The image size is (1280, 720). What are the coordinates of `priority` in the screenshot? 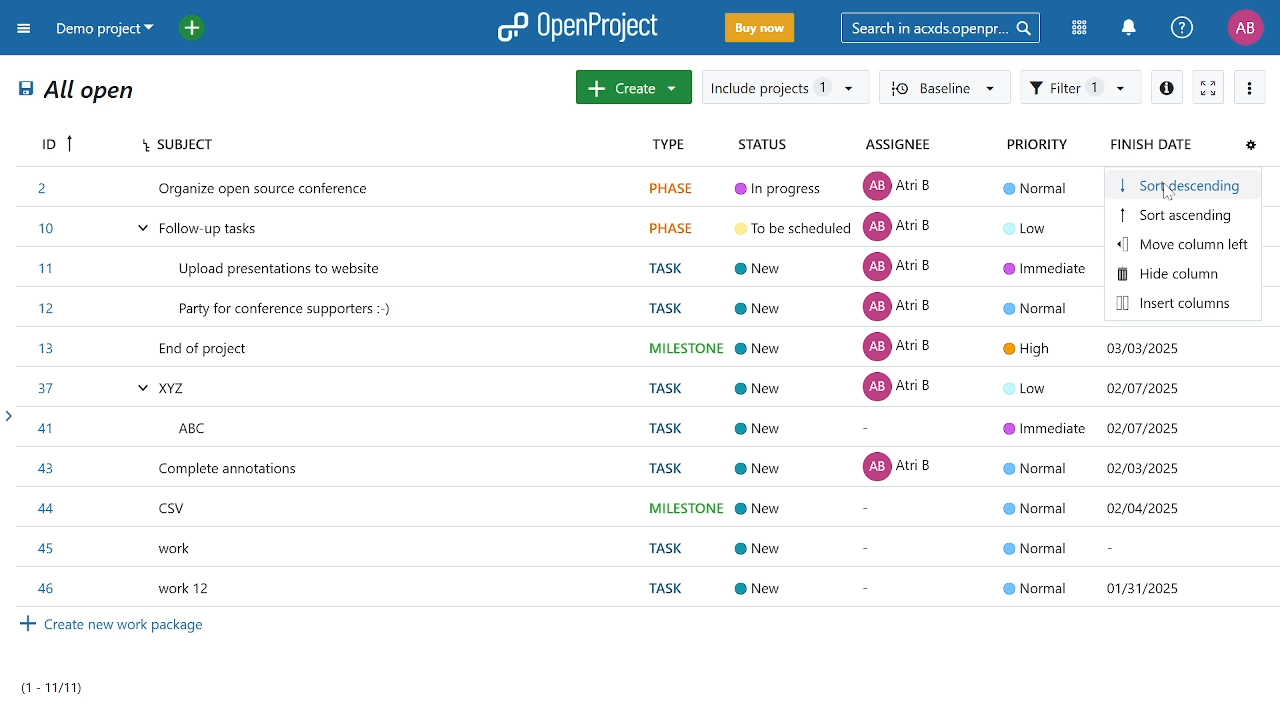 It's located at (1042, 143).